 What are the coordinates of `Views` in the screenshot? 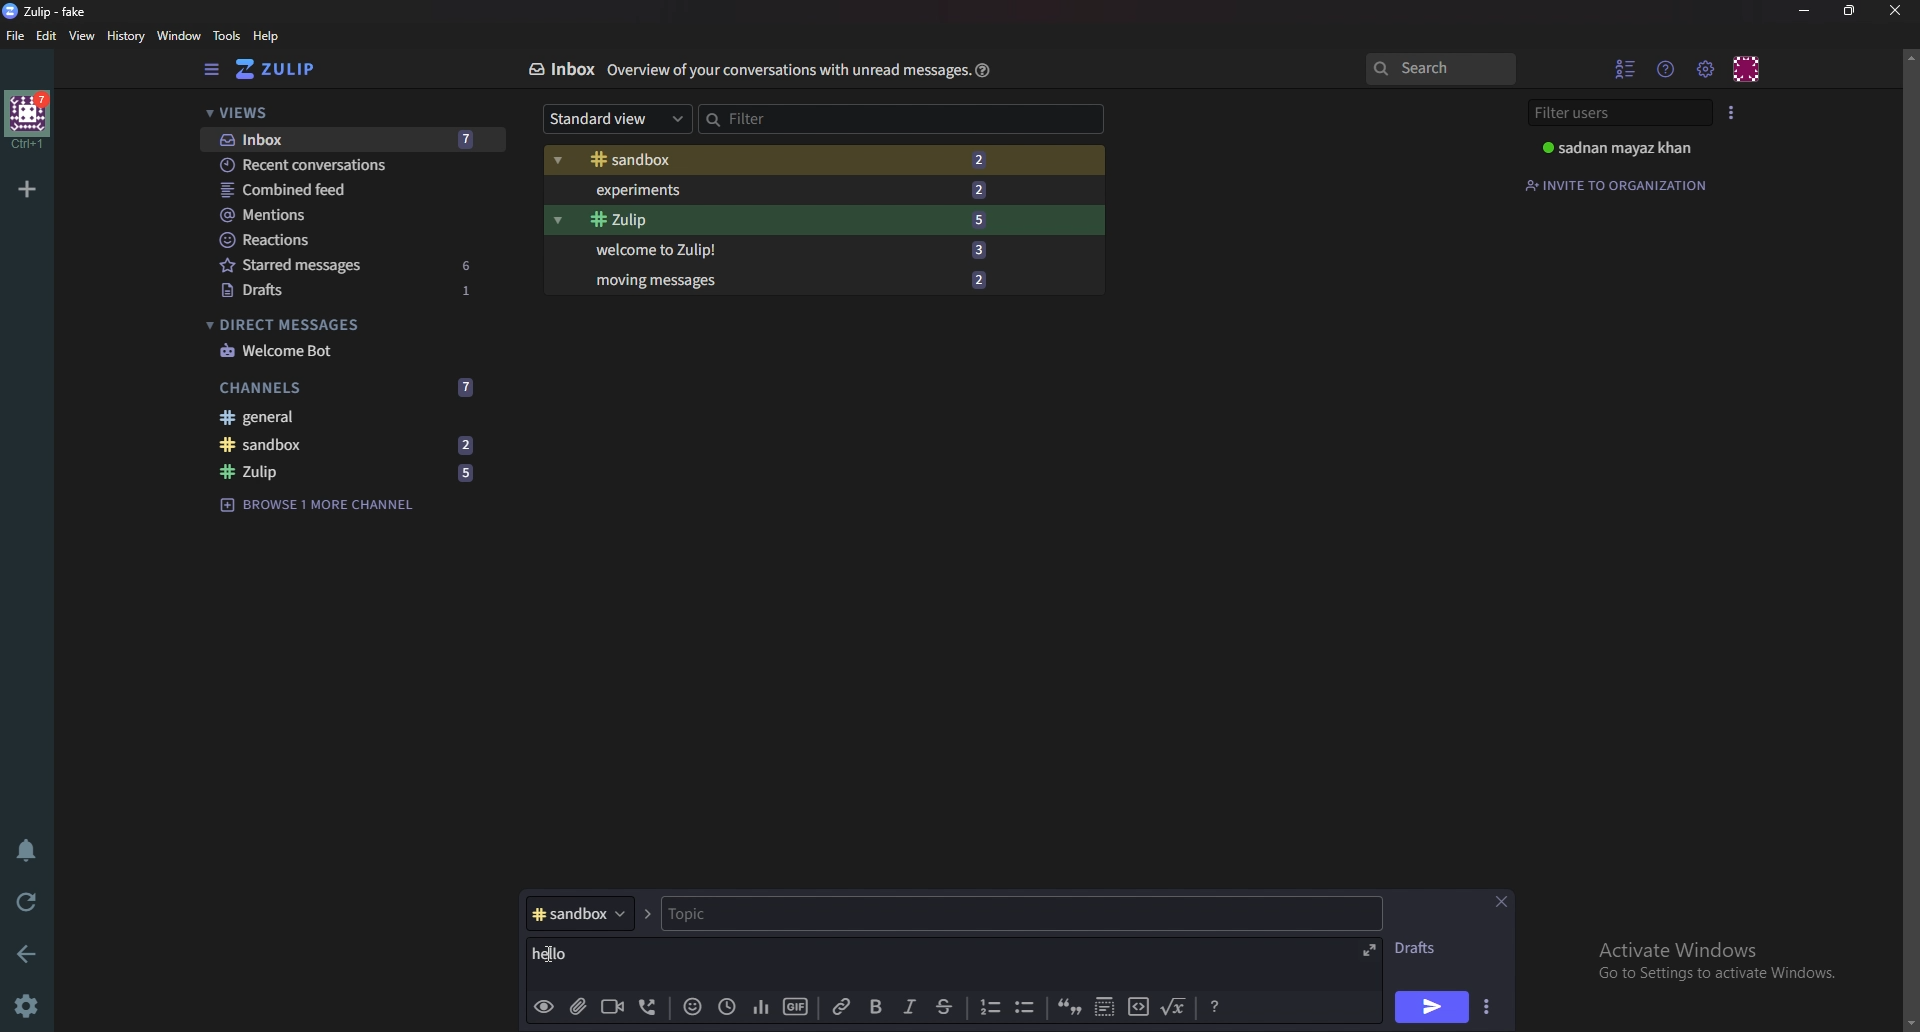 It's located at (349, 114).